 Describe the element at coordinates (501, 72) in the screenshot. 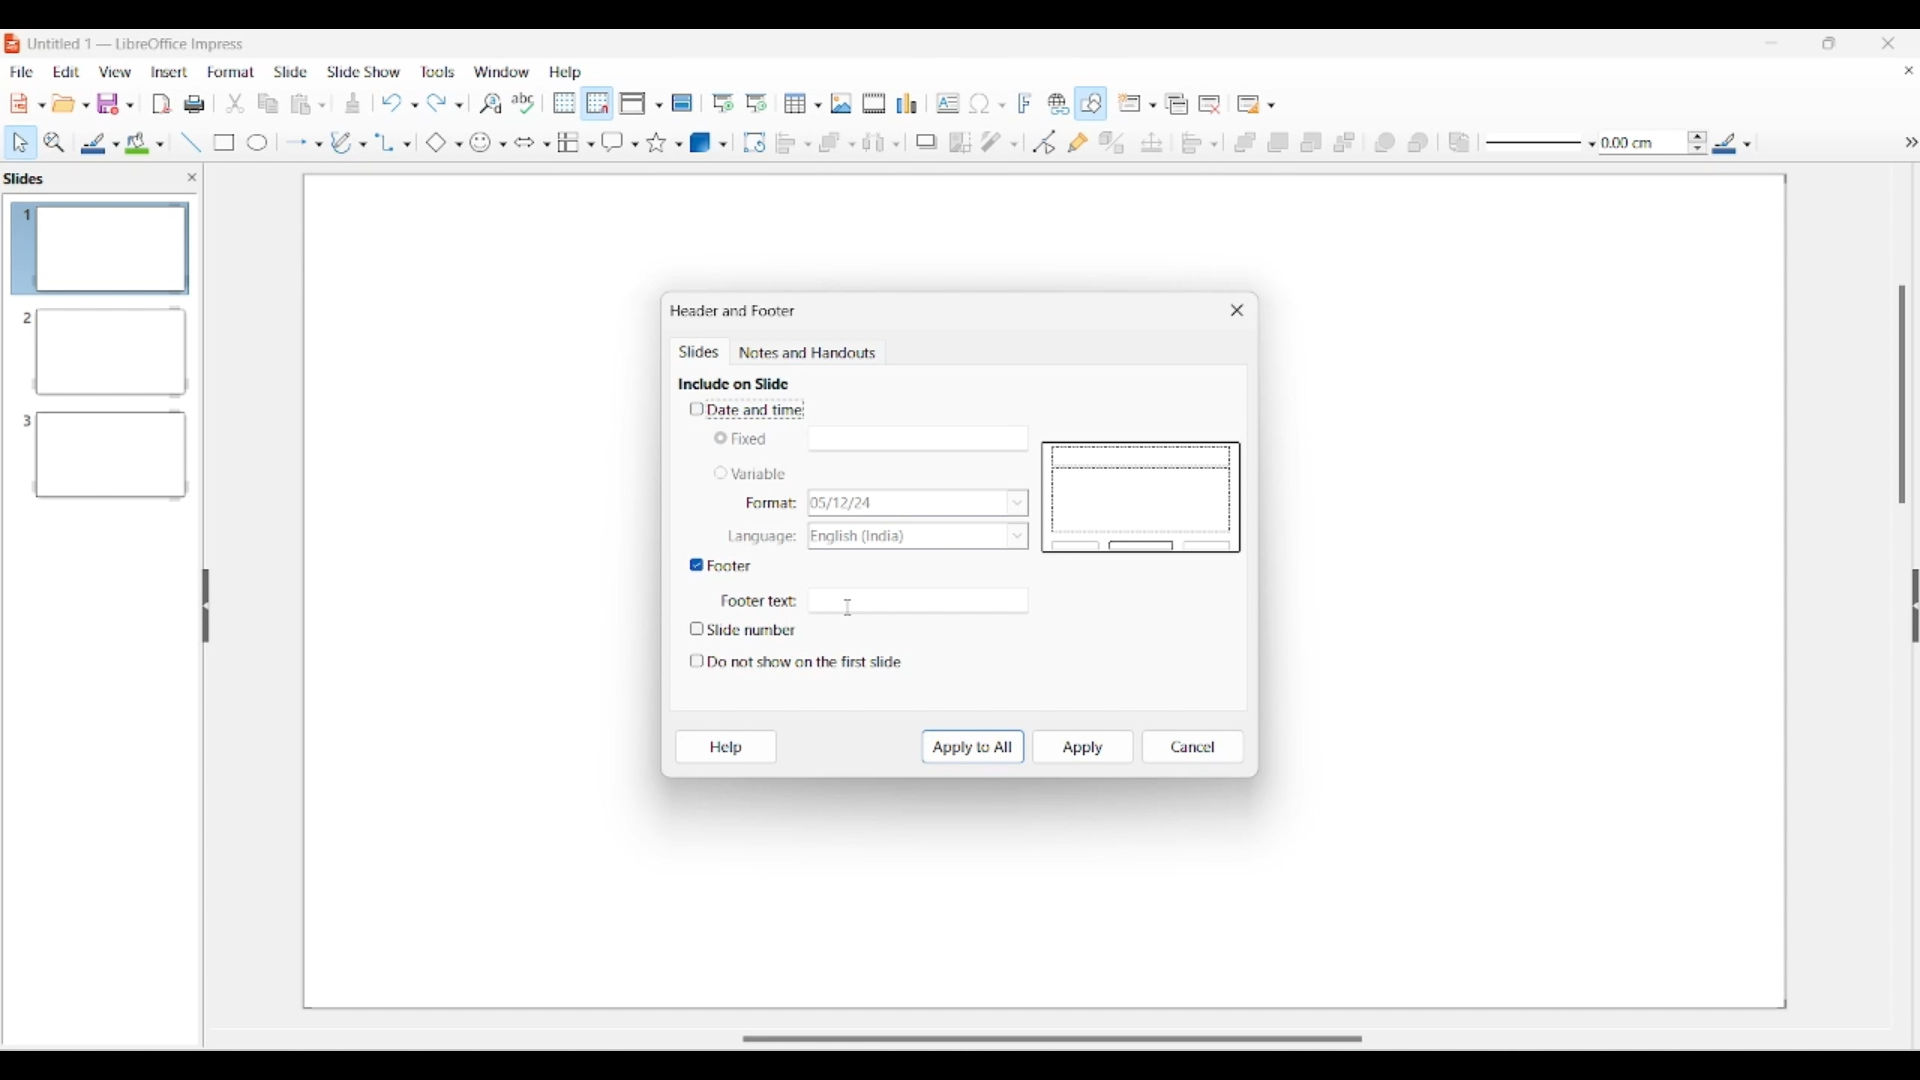

I see `Window menu` at that location.